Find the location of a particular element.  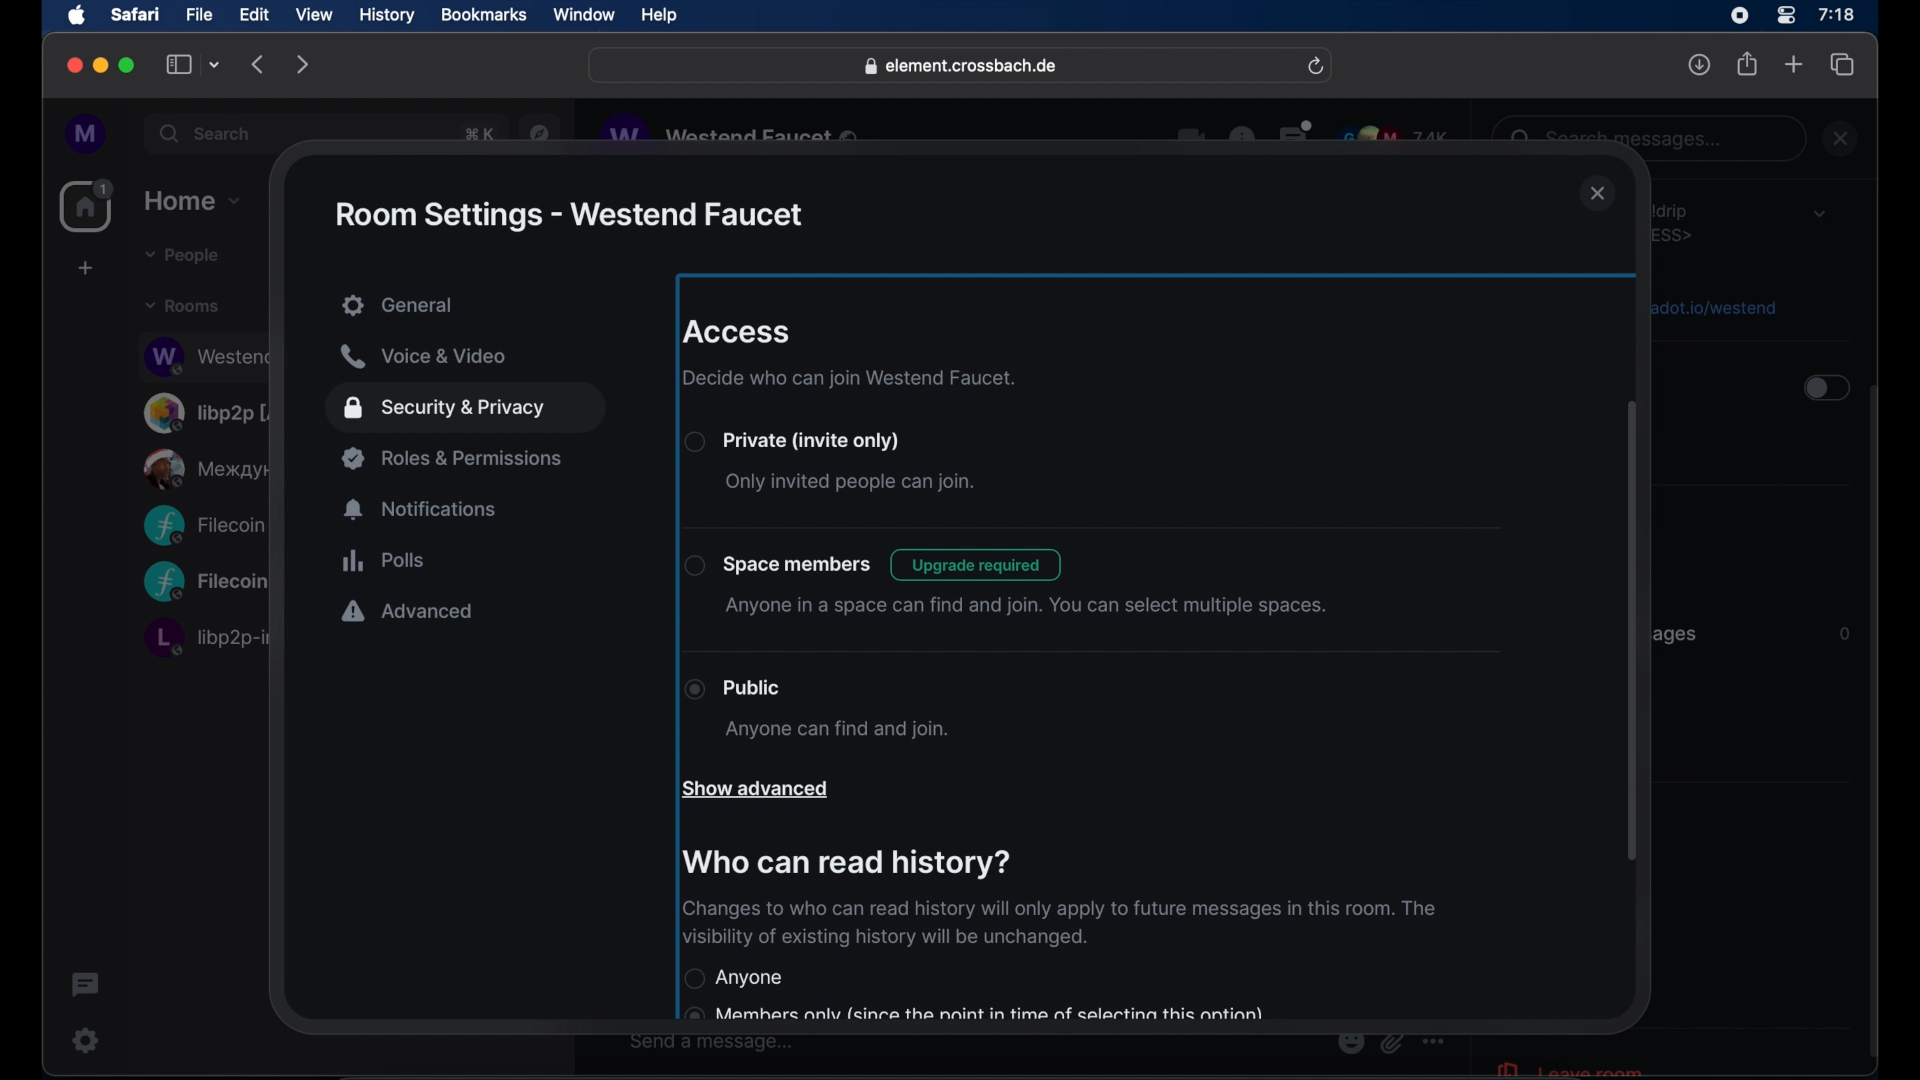

close is located at coordinates (1598, 195).